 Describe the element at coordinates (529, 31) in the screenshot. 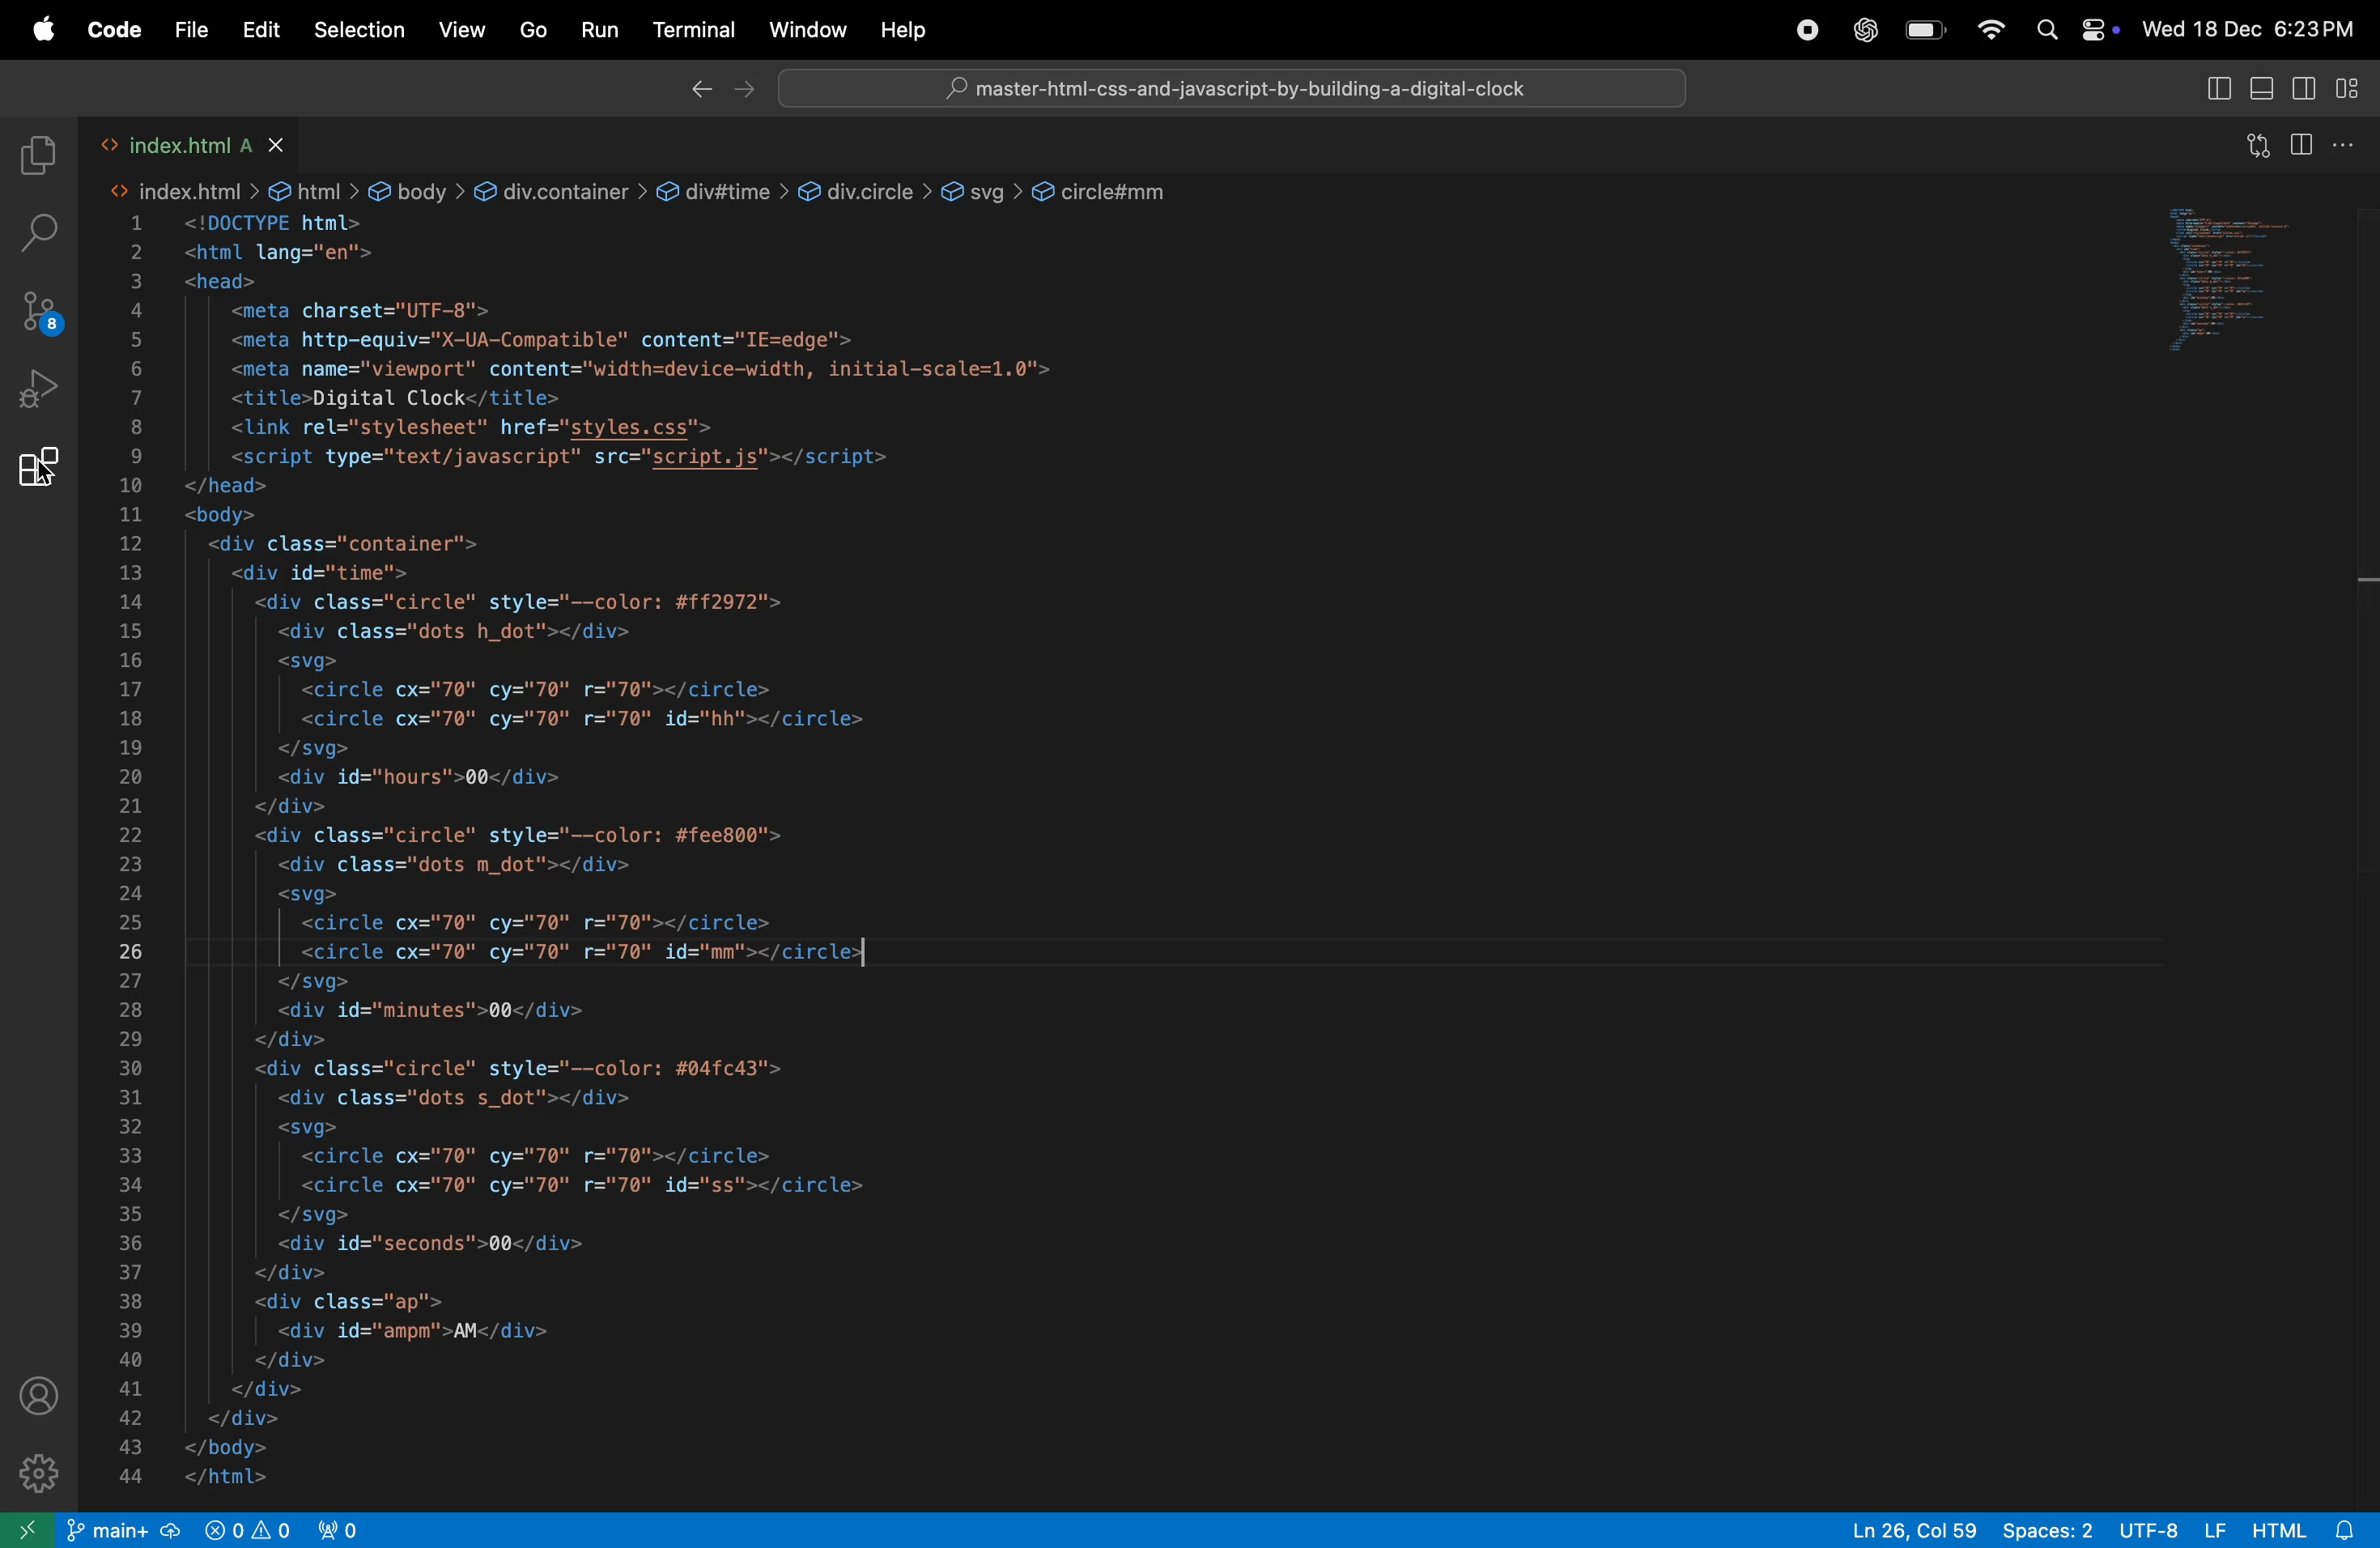

I see `go` at that location.